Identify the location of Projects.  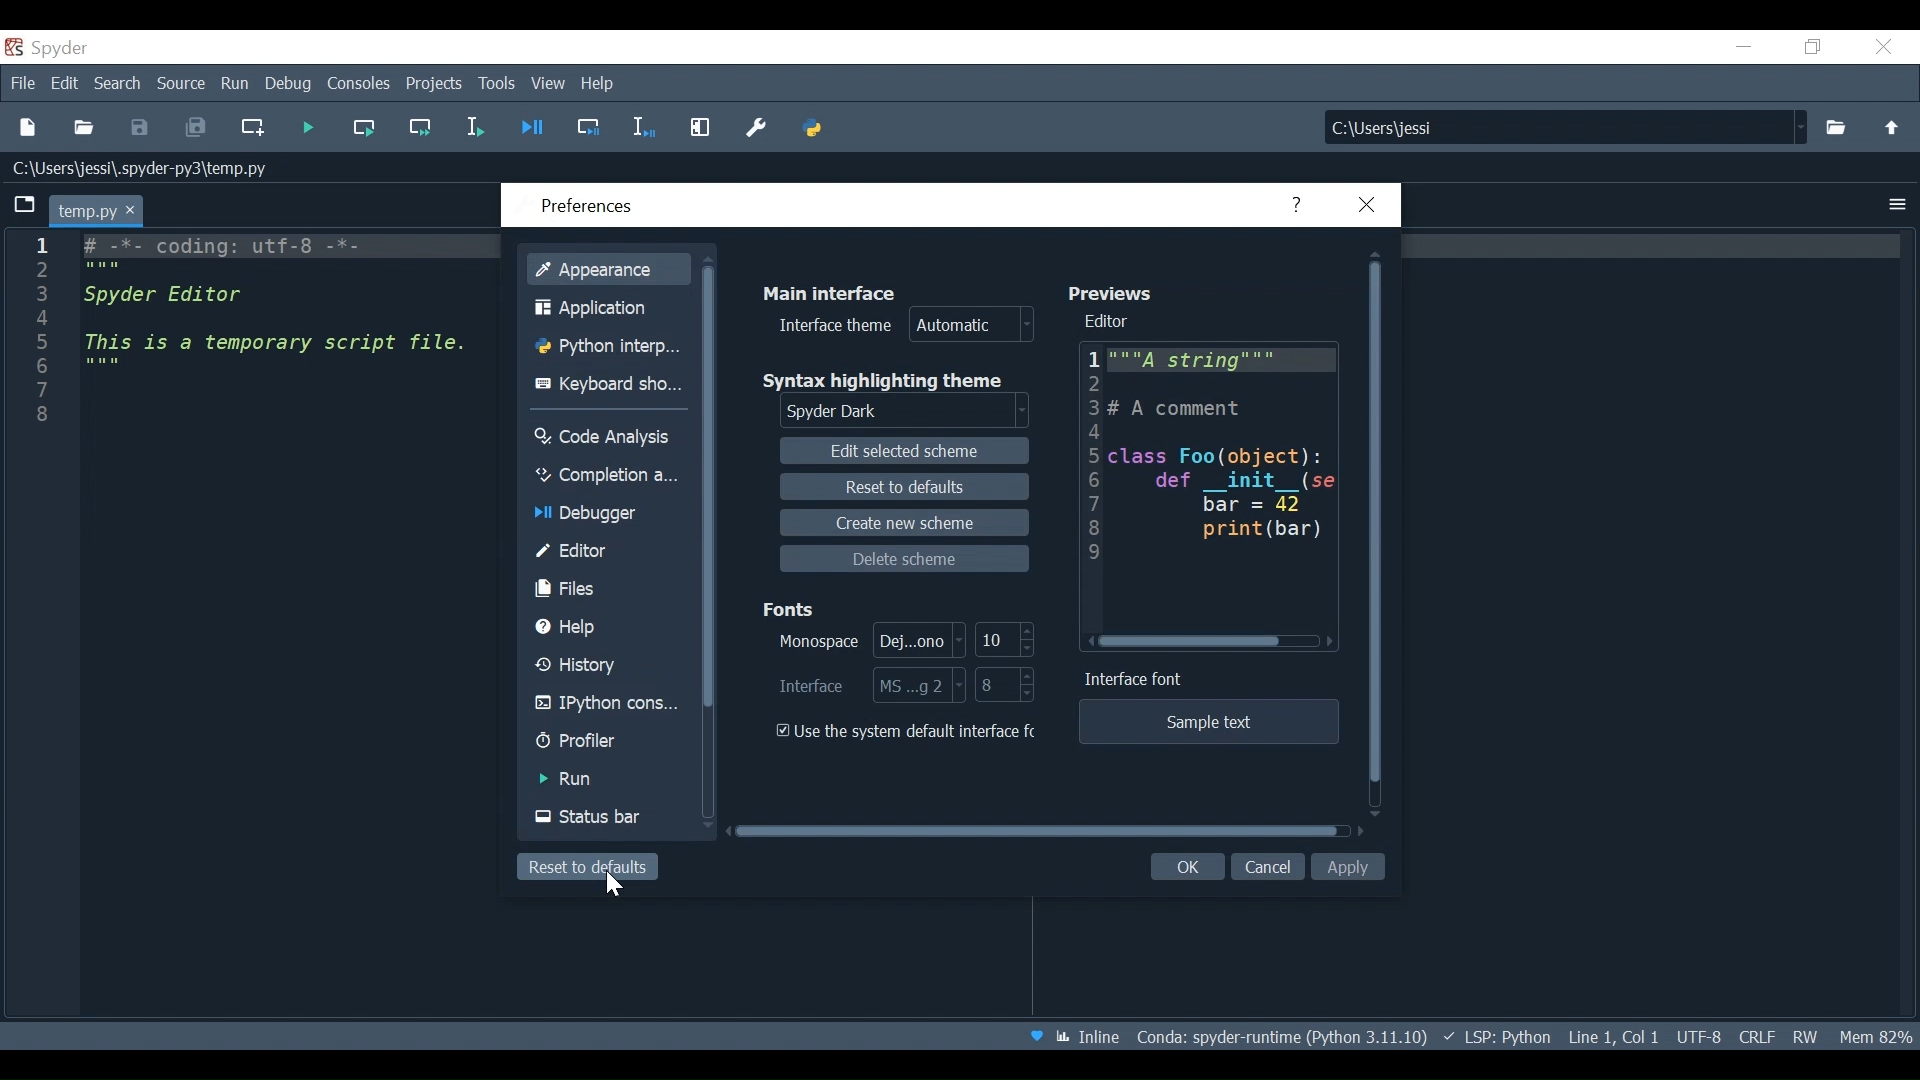
(433, 85).